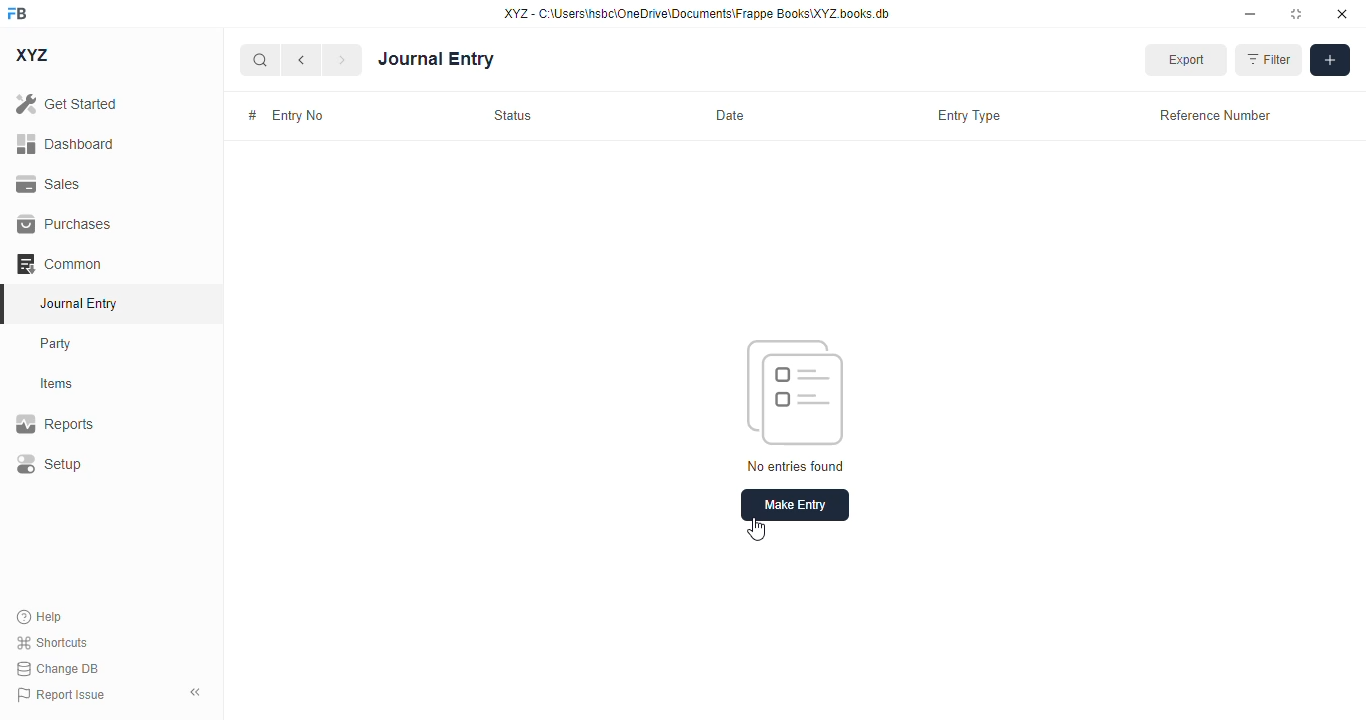  I want to click on setup, so click(48, 463).